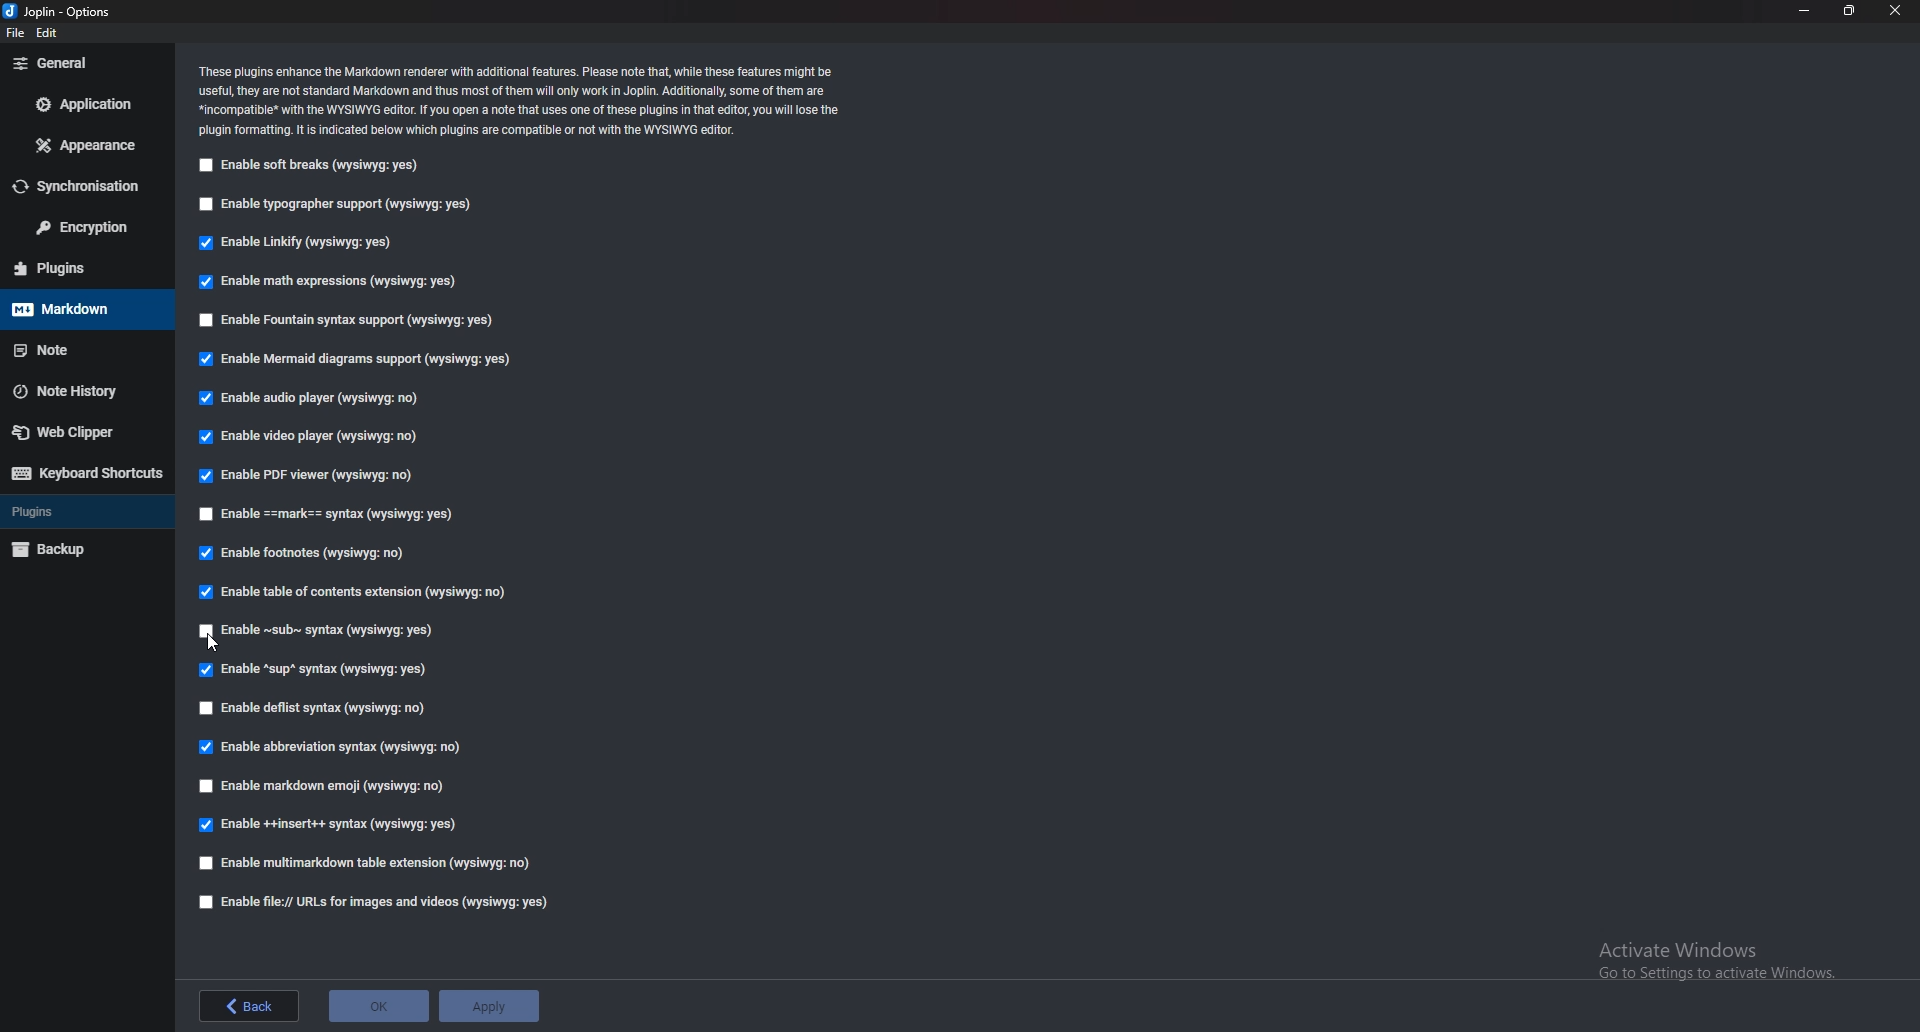 Image resolution: width=1920 pixels, height=1032 pixels. I want to click on ok, so click(380, 1006).